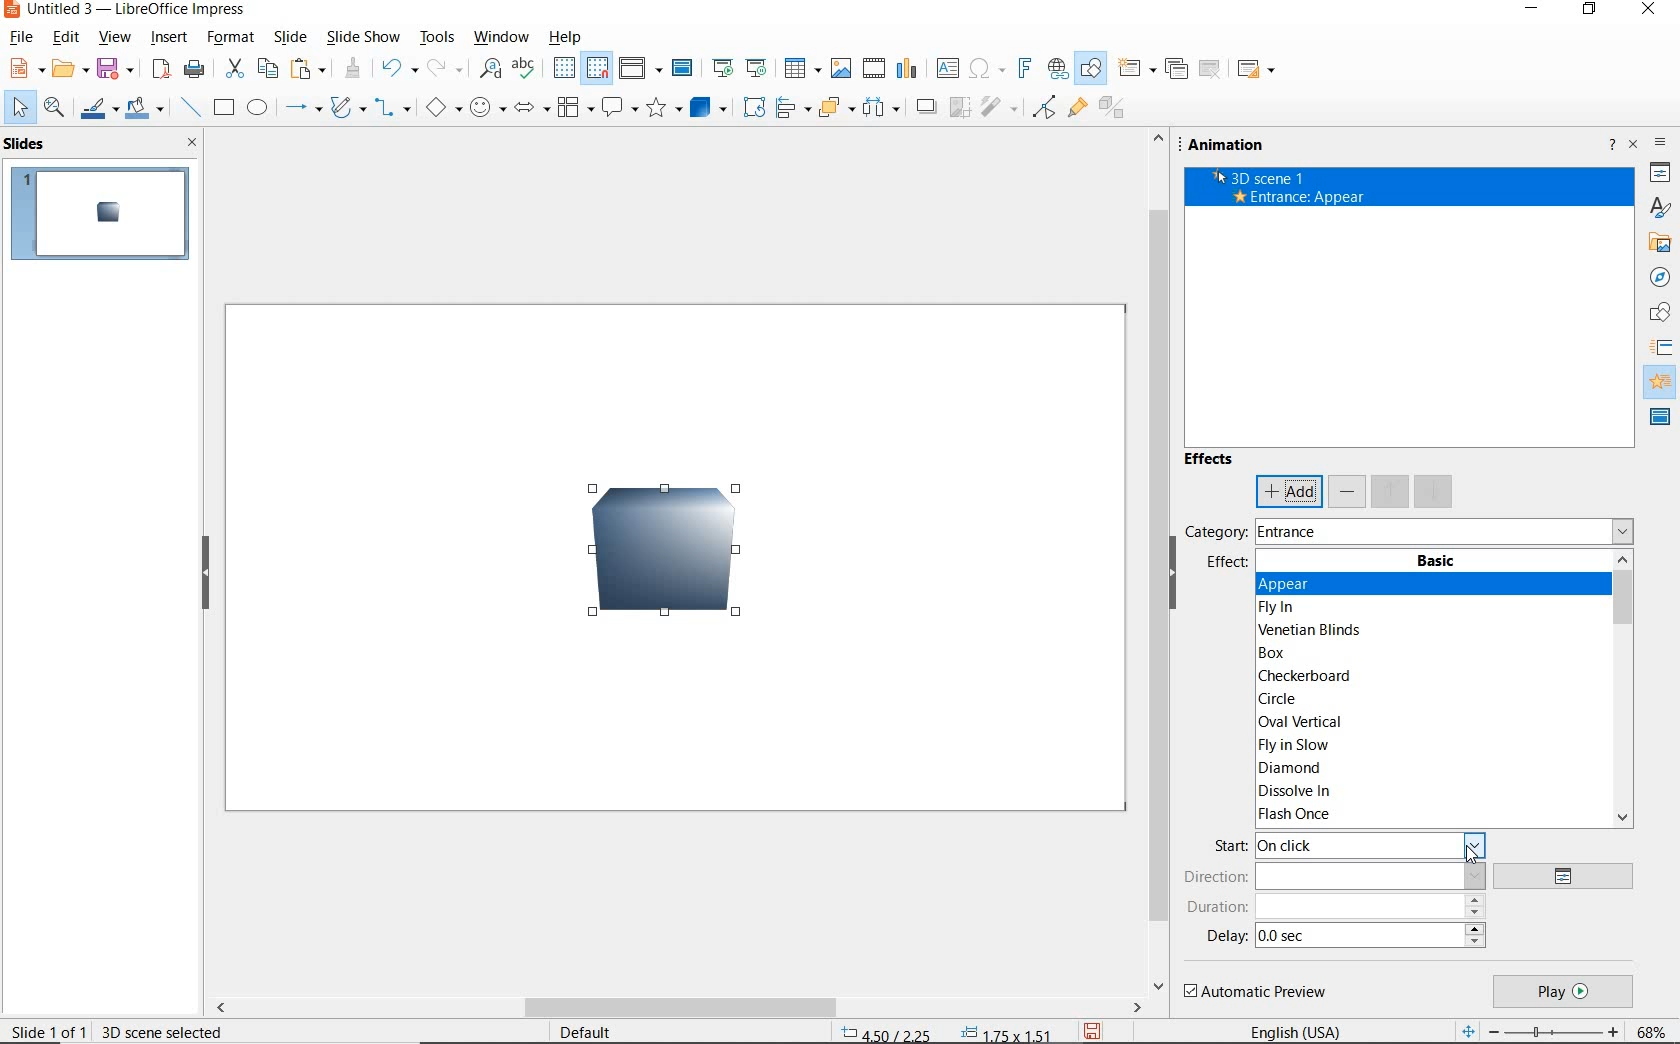 The width and height of the screenshot is (1680, 1044). Describe the element at coordinates (309, 67) in the screenshot. I see `paste` at that location.